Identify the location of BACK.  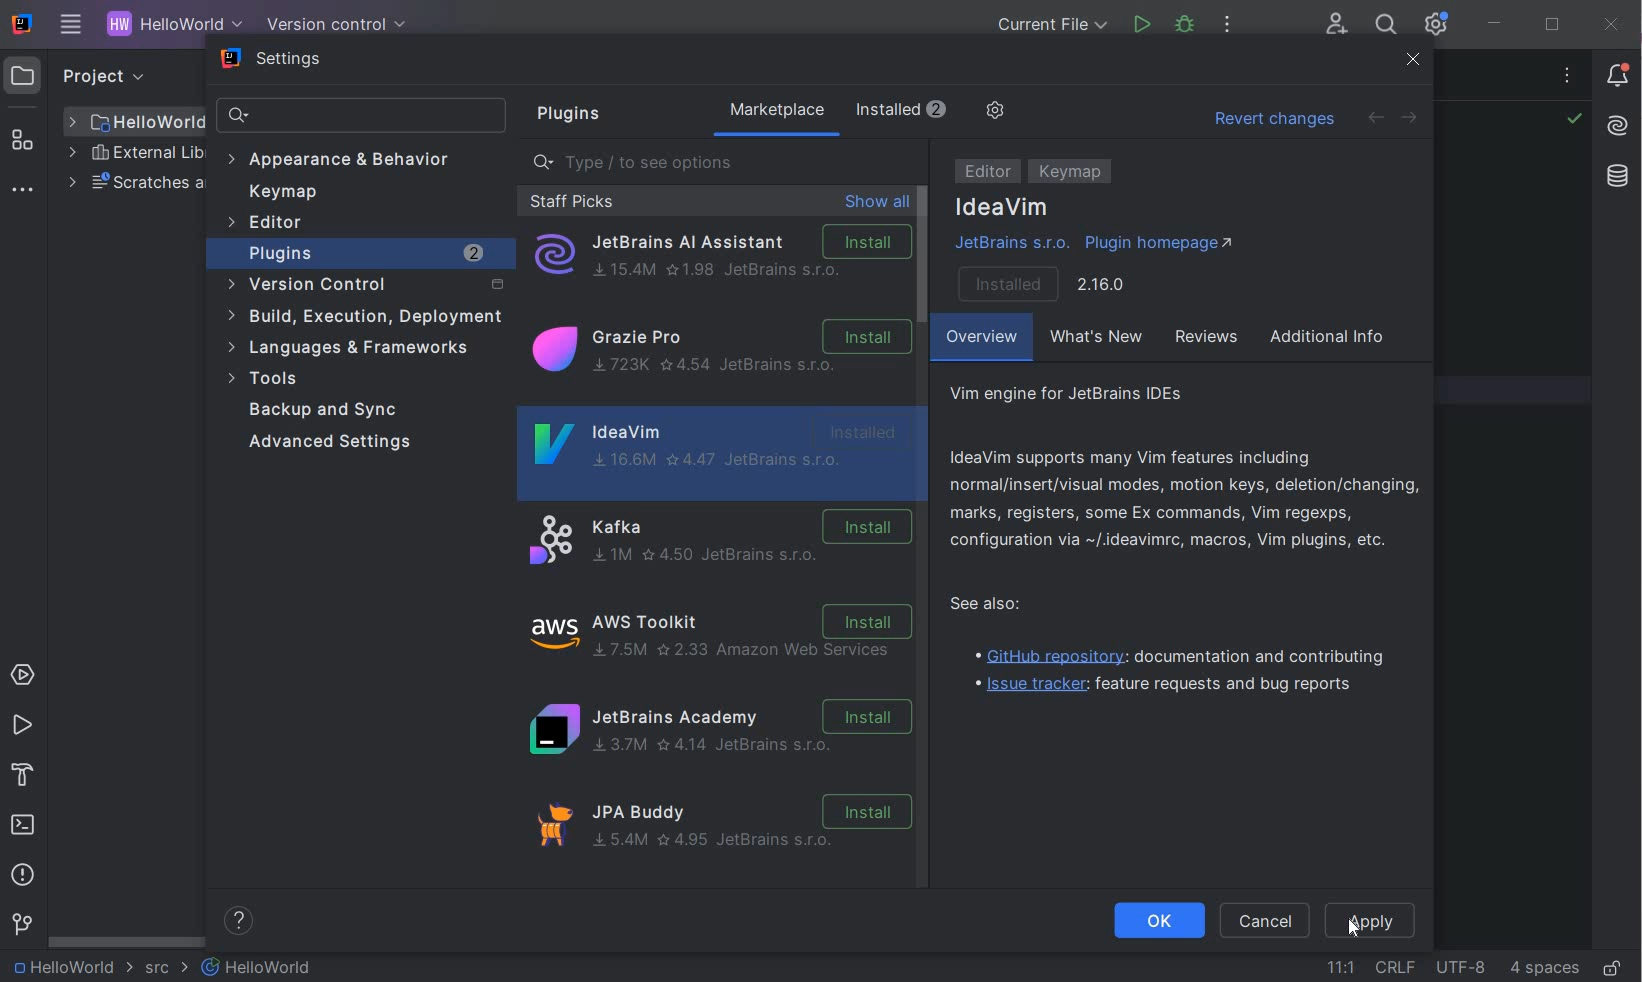
(1375, 117).